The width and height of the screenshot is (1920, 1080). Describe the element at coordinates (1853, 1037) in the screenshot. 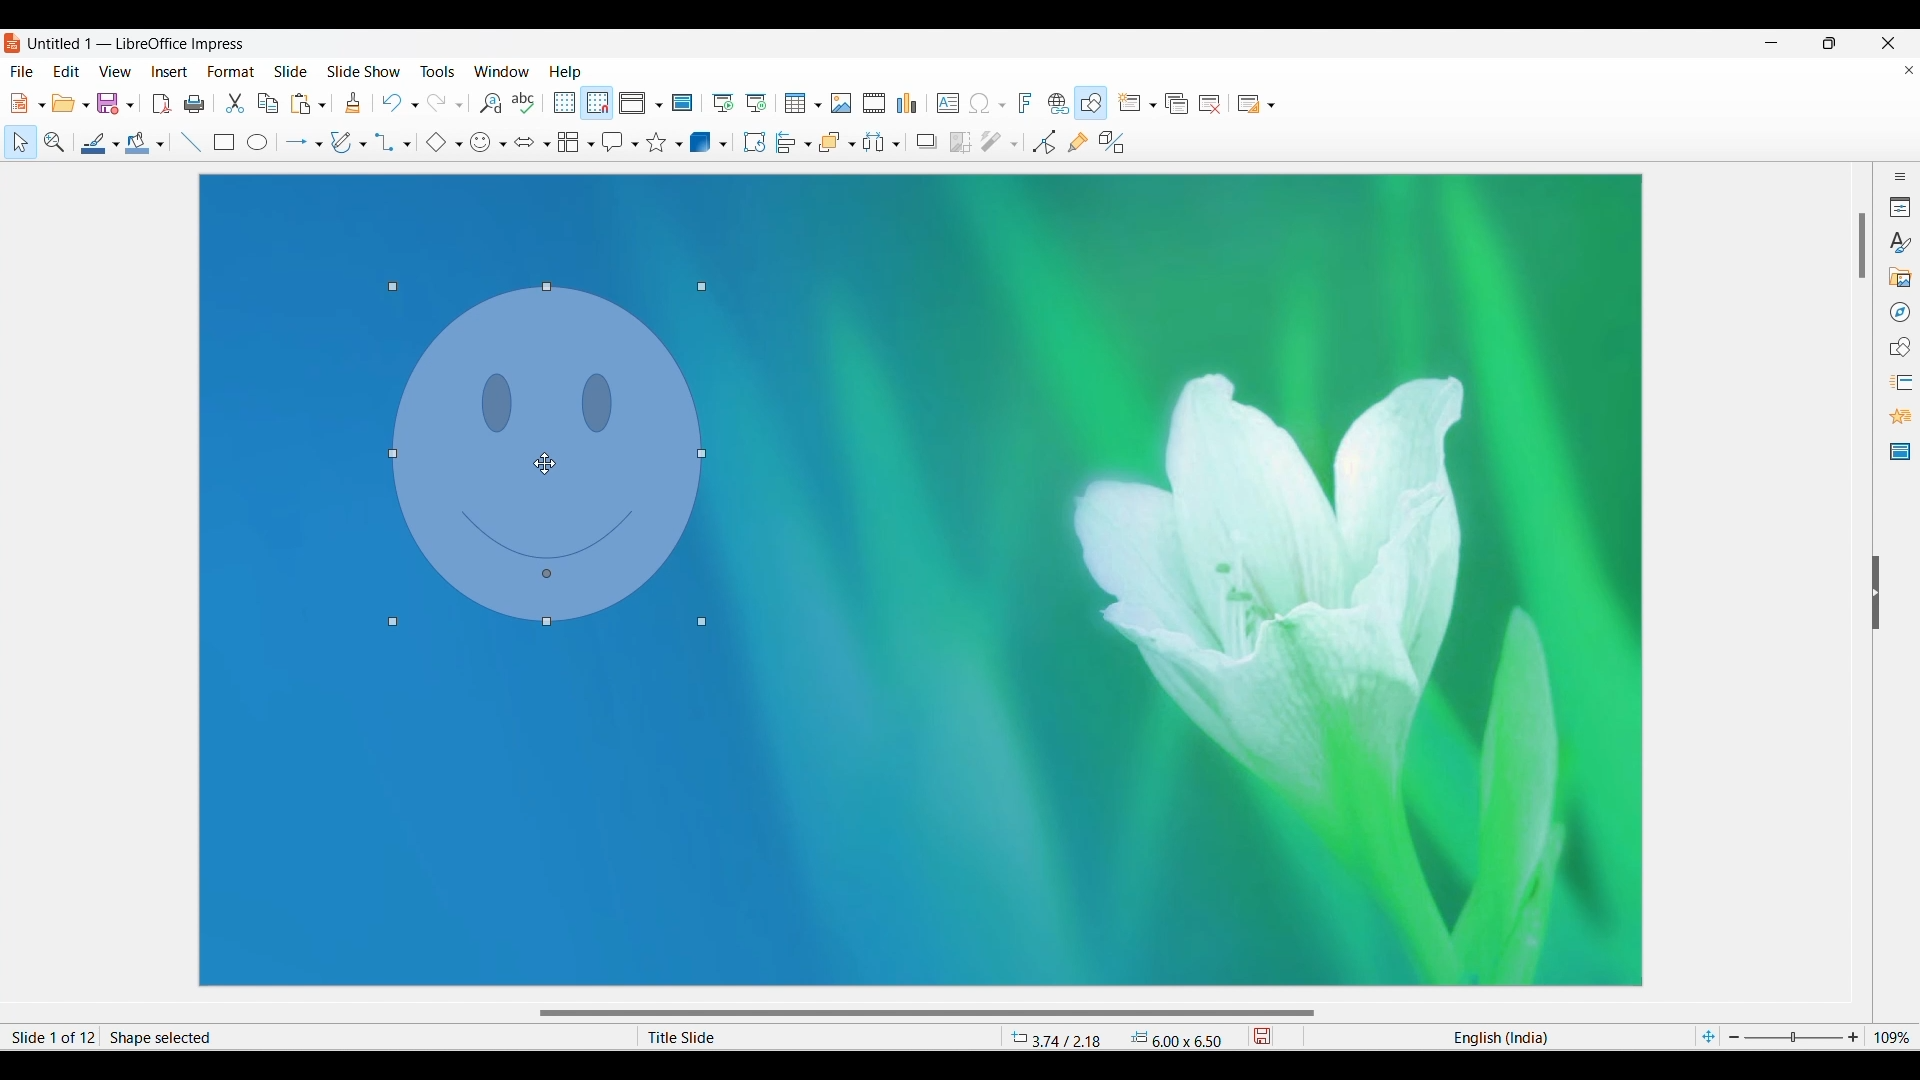

I see `Zoom in` at that location.